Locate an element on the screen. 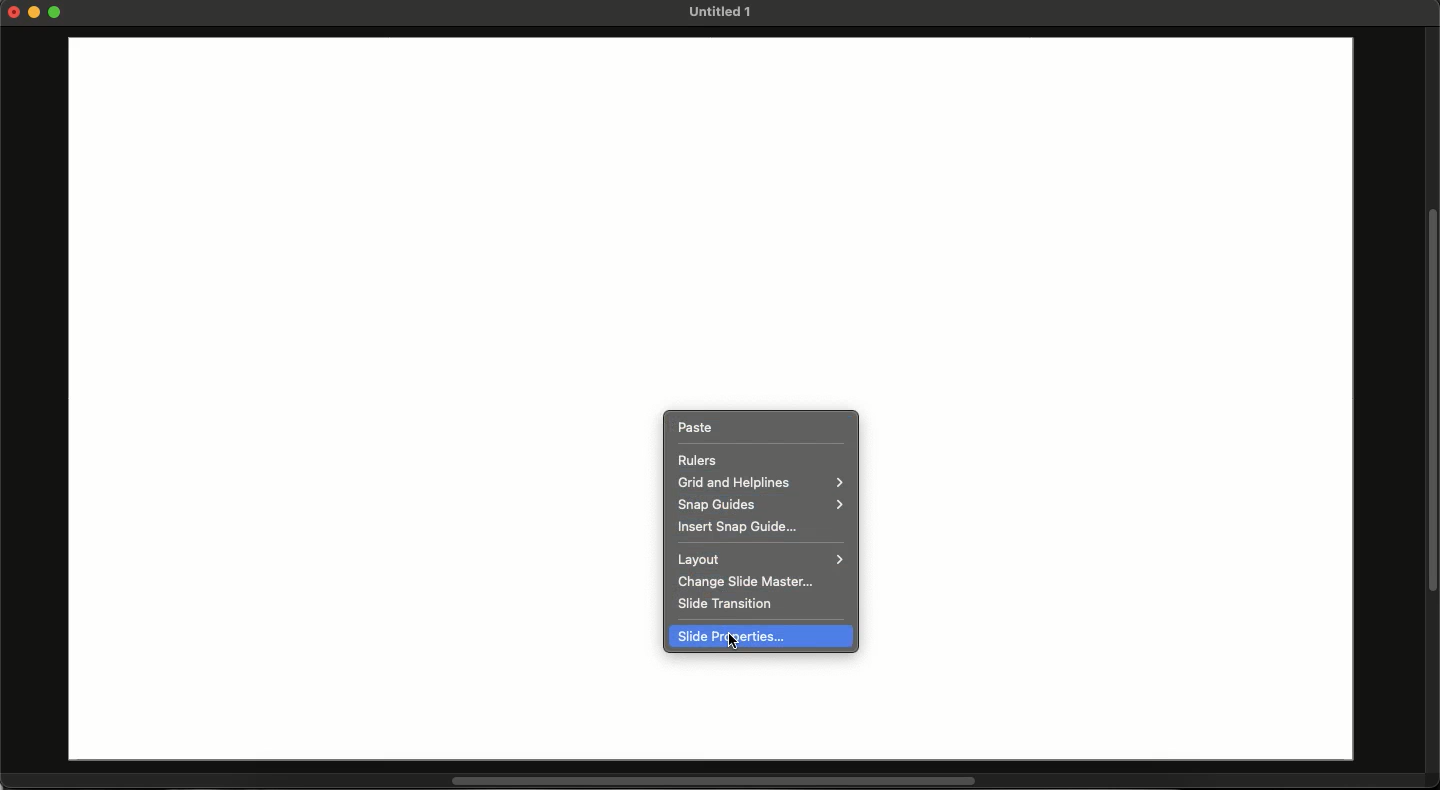  Minimize is located at coordinates (37, 12).